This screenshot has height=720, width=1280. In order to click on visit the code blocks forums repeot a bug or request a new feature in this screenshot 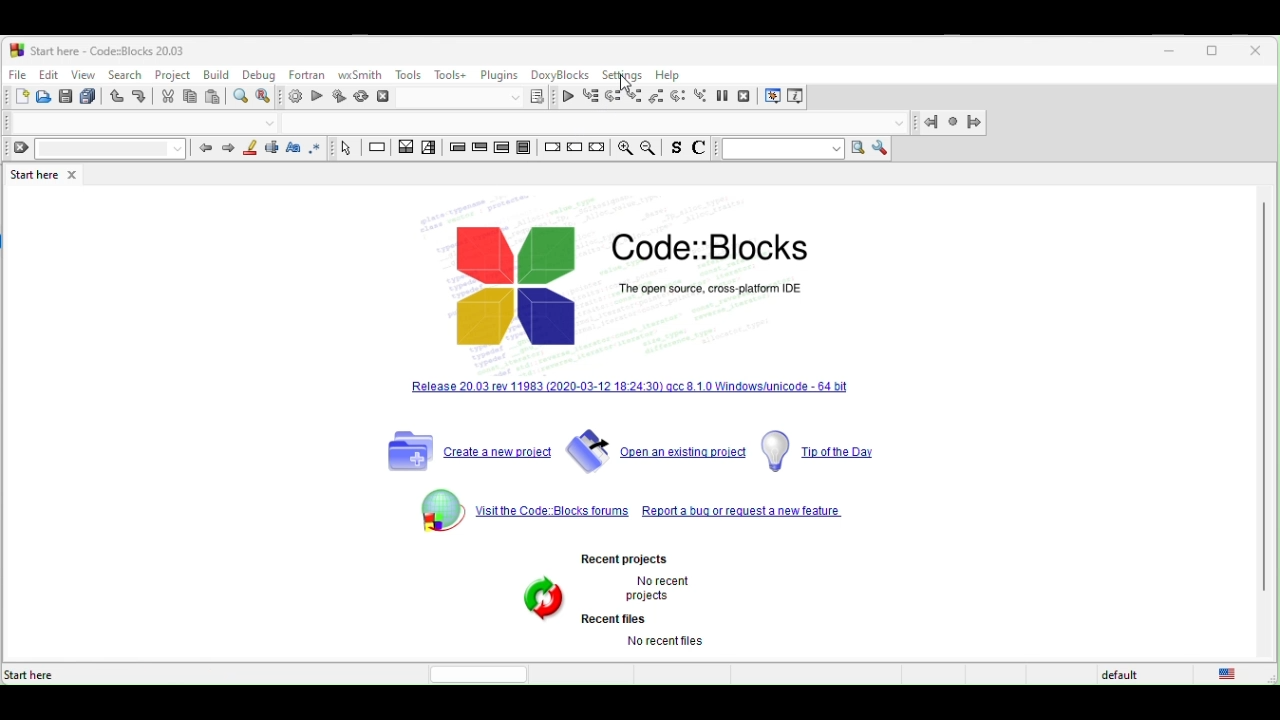, I will do `click(634, 510)`.